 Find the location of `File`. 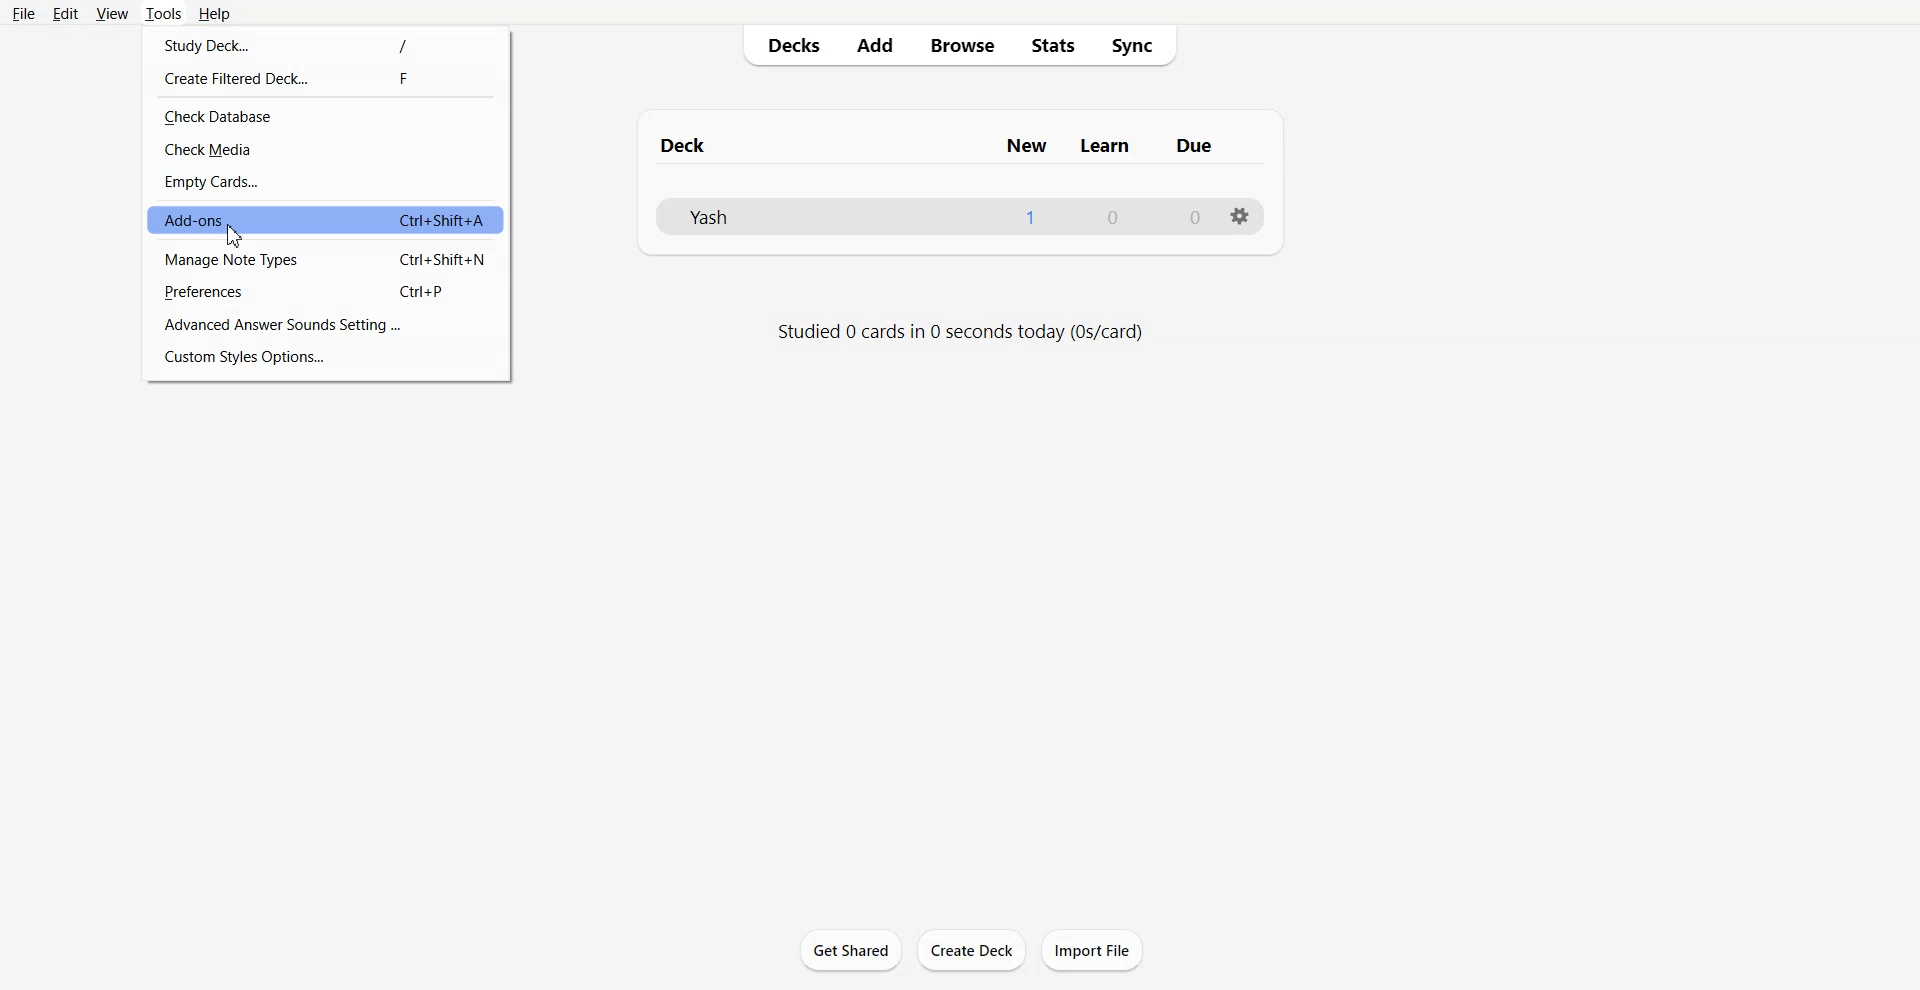

File is located at coordinates (24, 14).